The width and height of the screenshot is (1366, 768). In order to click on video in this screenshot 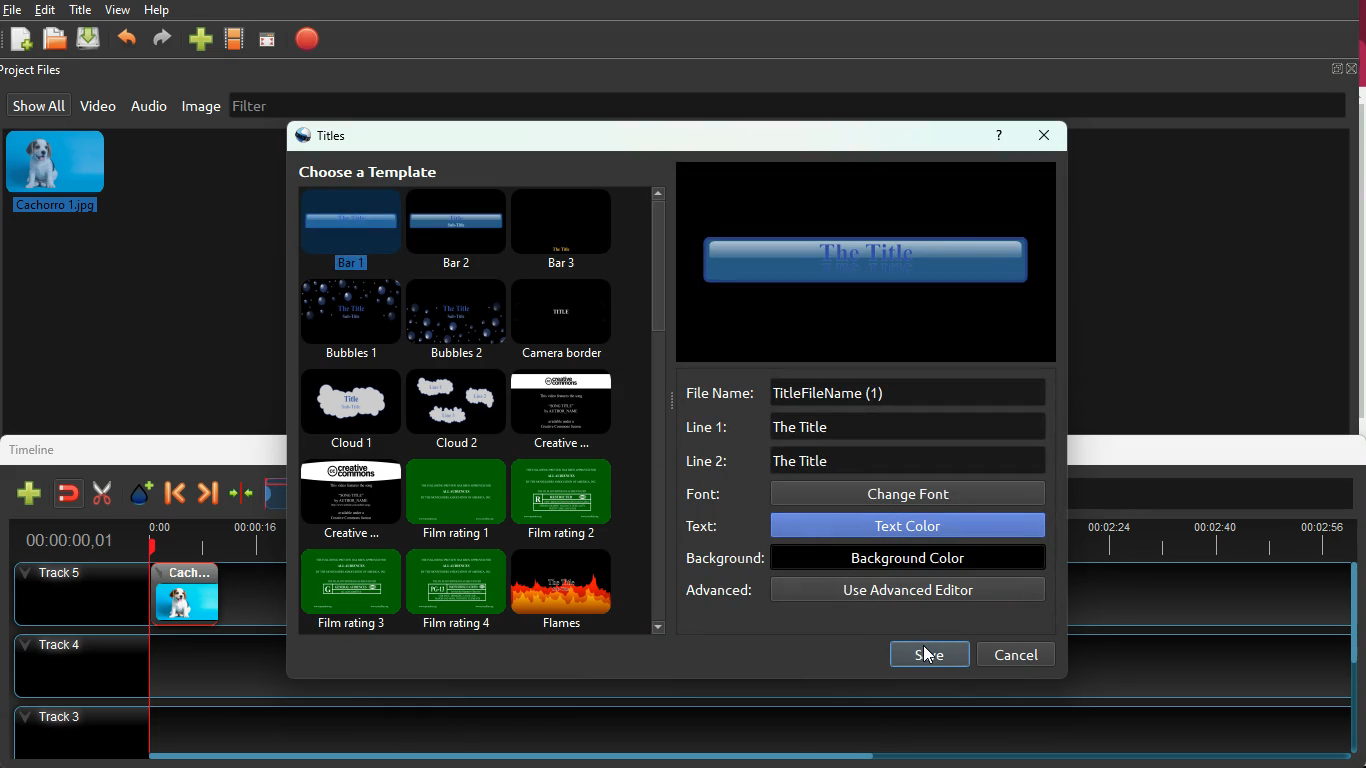, I will do `click(98, 105)`.